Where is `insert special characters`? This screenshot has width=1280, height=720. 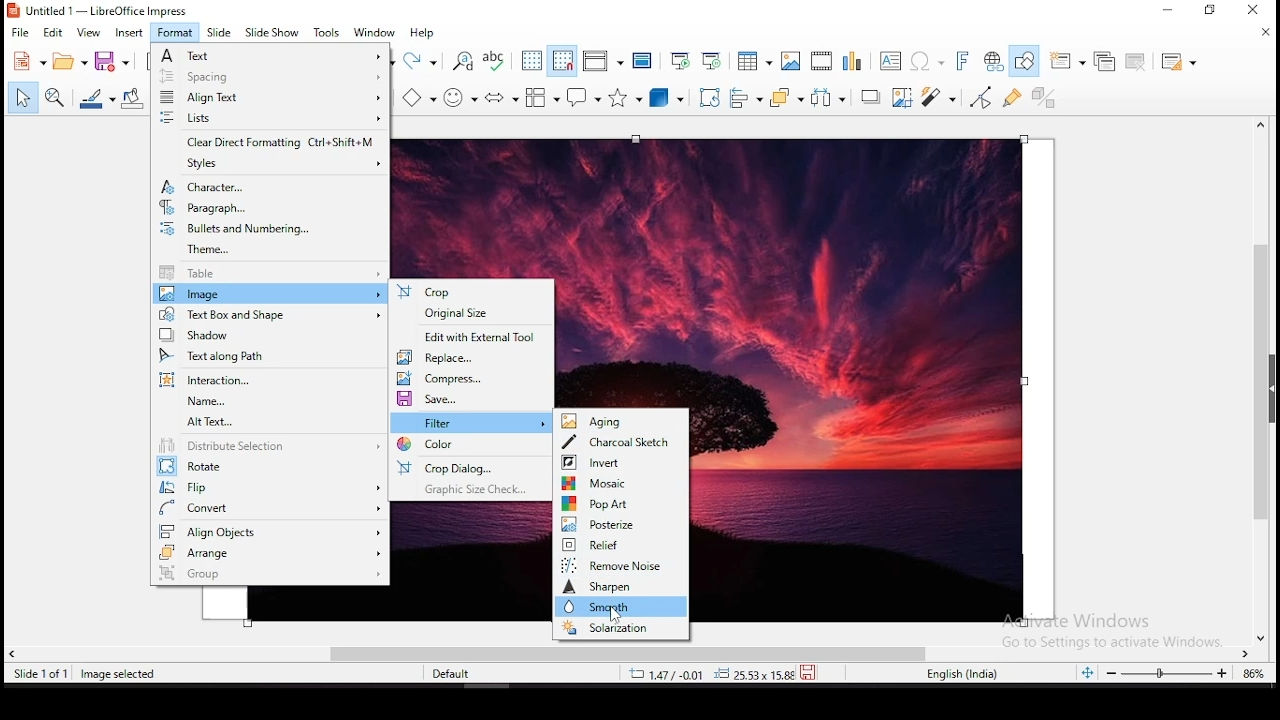
insert special characters is located at coordinates (925, 61).